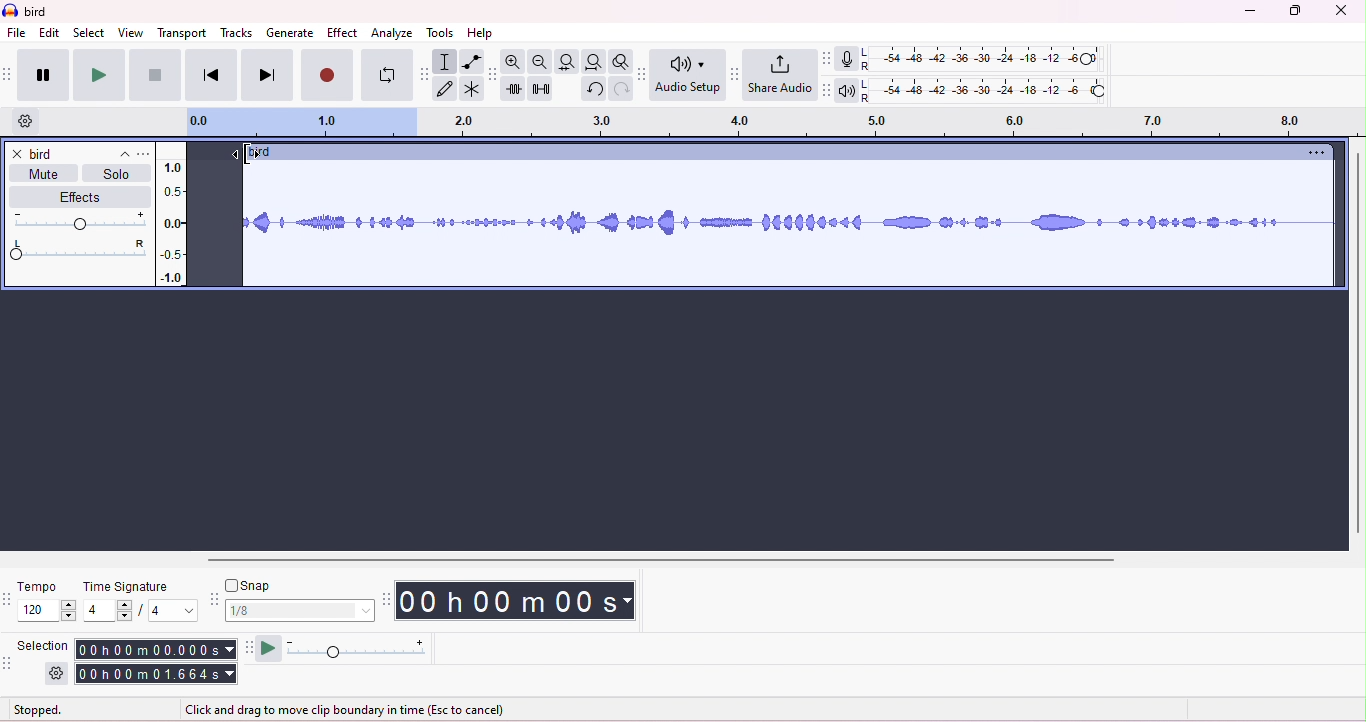  I want to click on help, so click(480, 33).